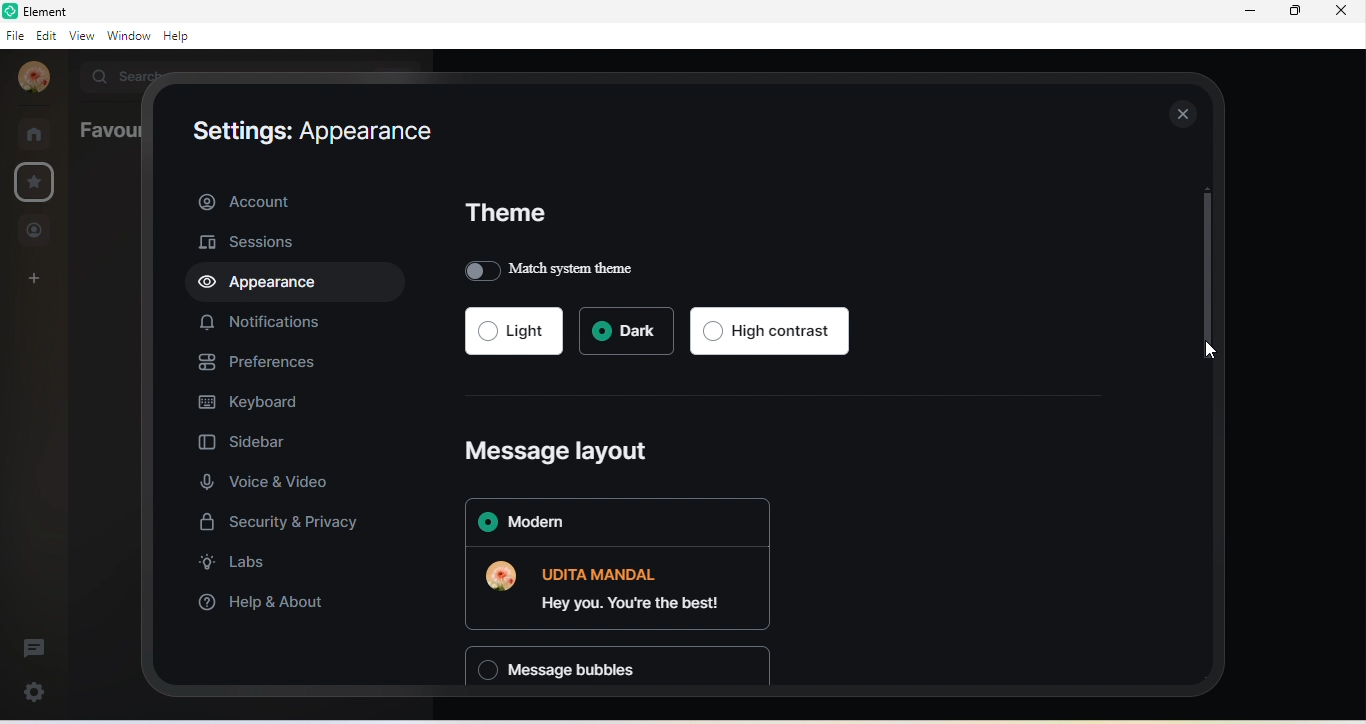 Image resolution: width=1366 pixels, height=724 pixels. I want to click on people, so click(35, 230).